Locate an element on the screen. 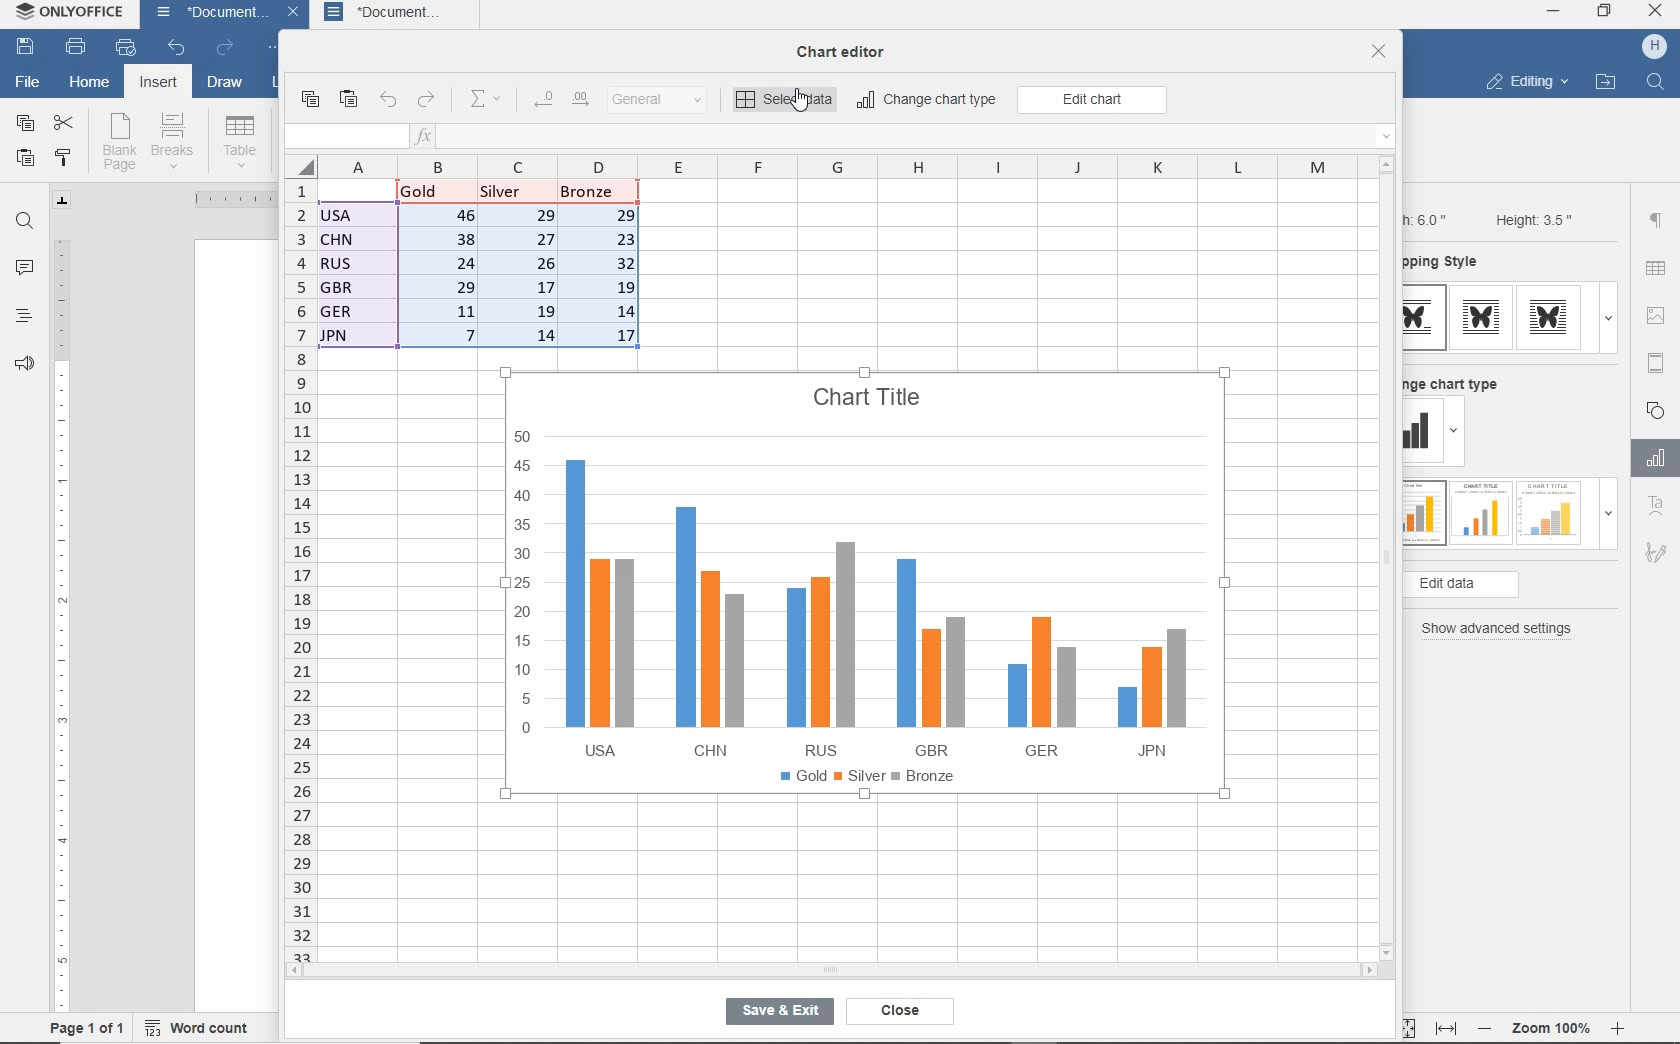 The image size is (1680, 1044). scroll right is located at coordinates (1373, 971).